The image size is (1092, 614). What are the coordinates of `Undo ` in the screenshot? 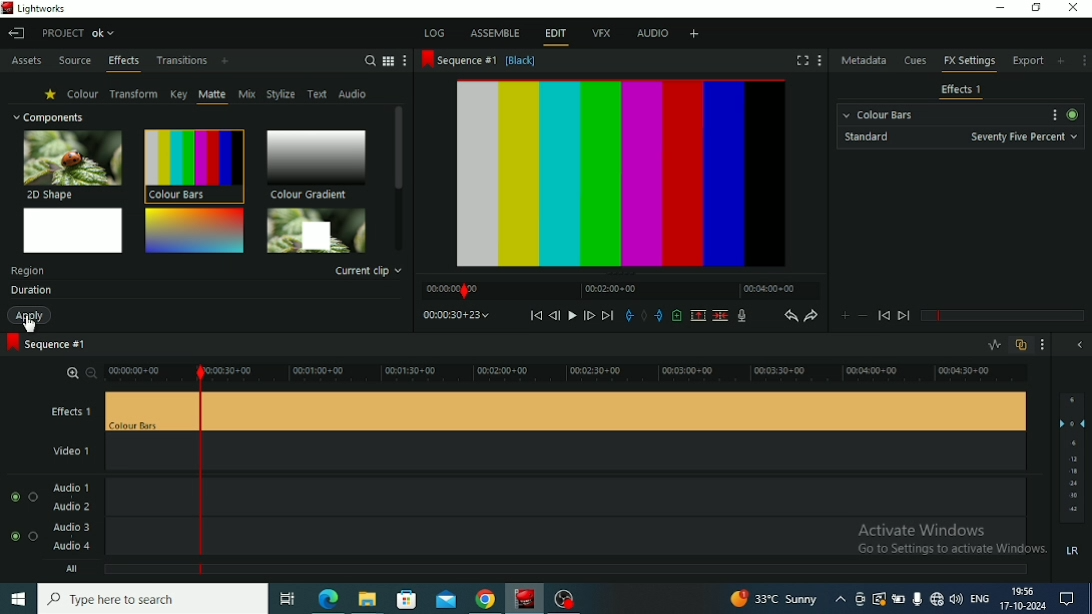 It's located at (790, 315).